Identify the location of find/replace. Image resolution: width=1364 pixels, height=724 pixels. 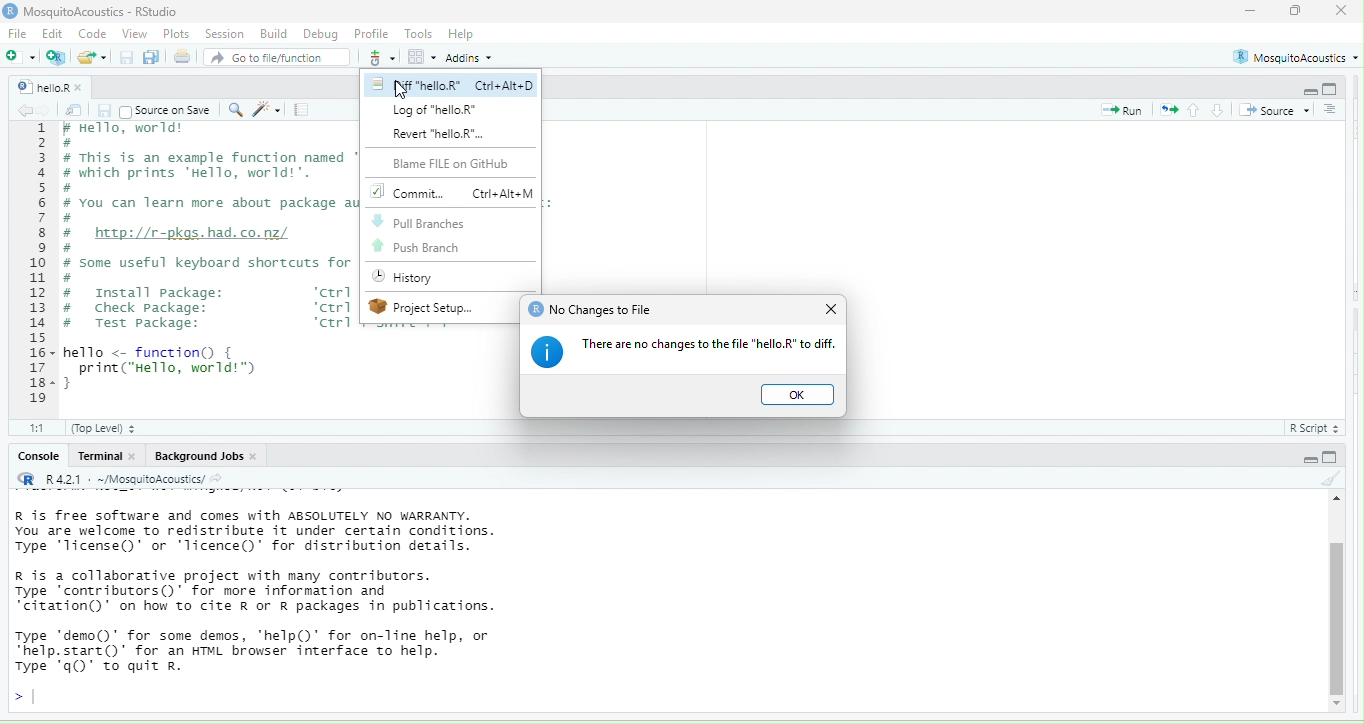
(237, 110).